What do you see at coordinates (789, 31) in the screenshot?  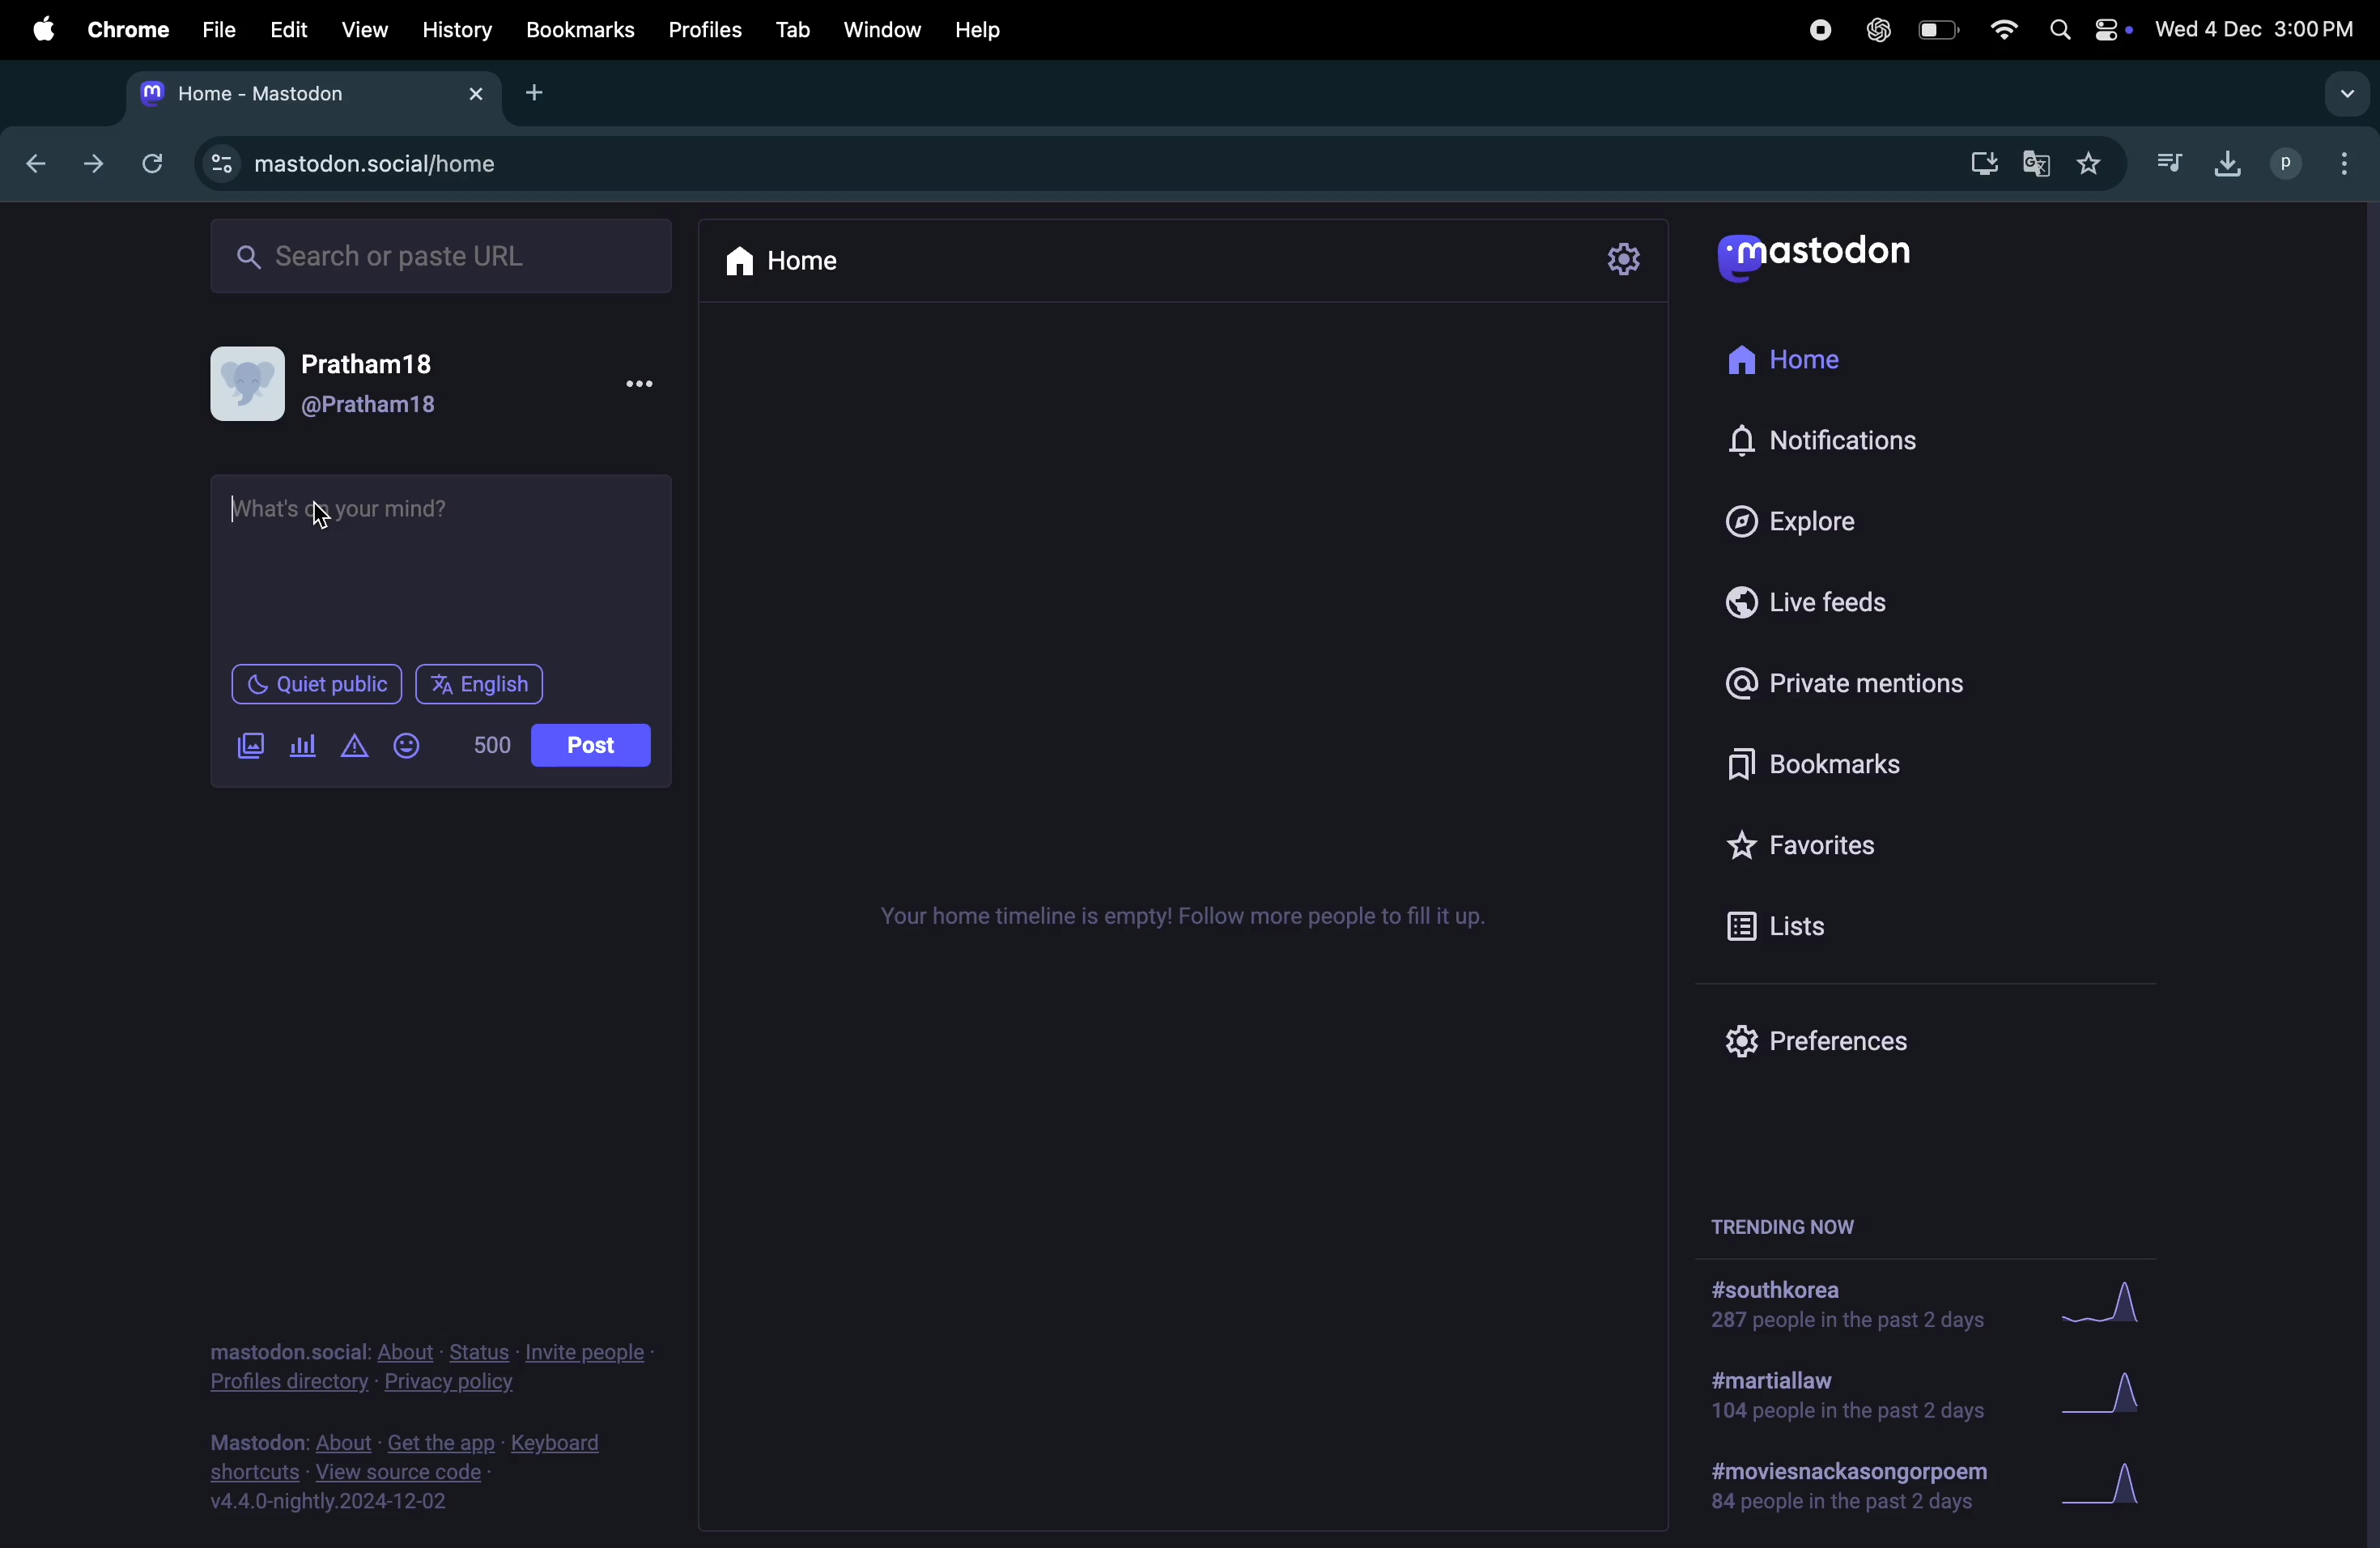 I see `tab` at bounding box center [789, 31].